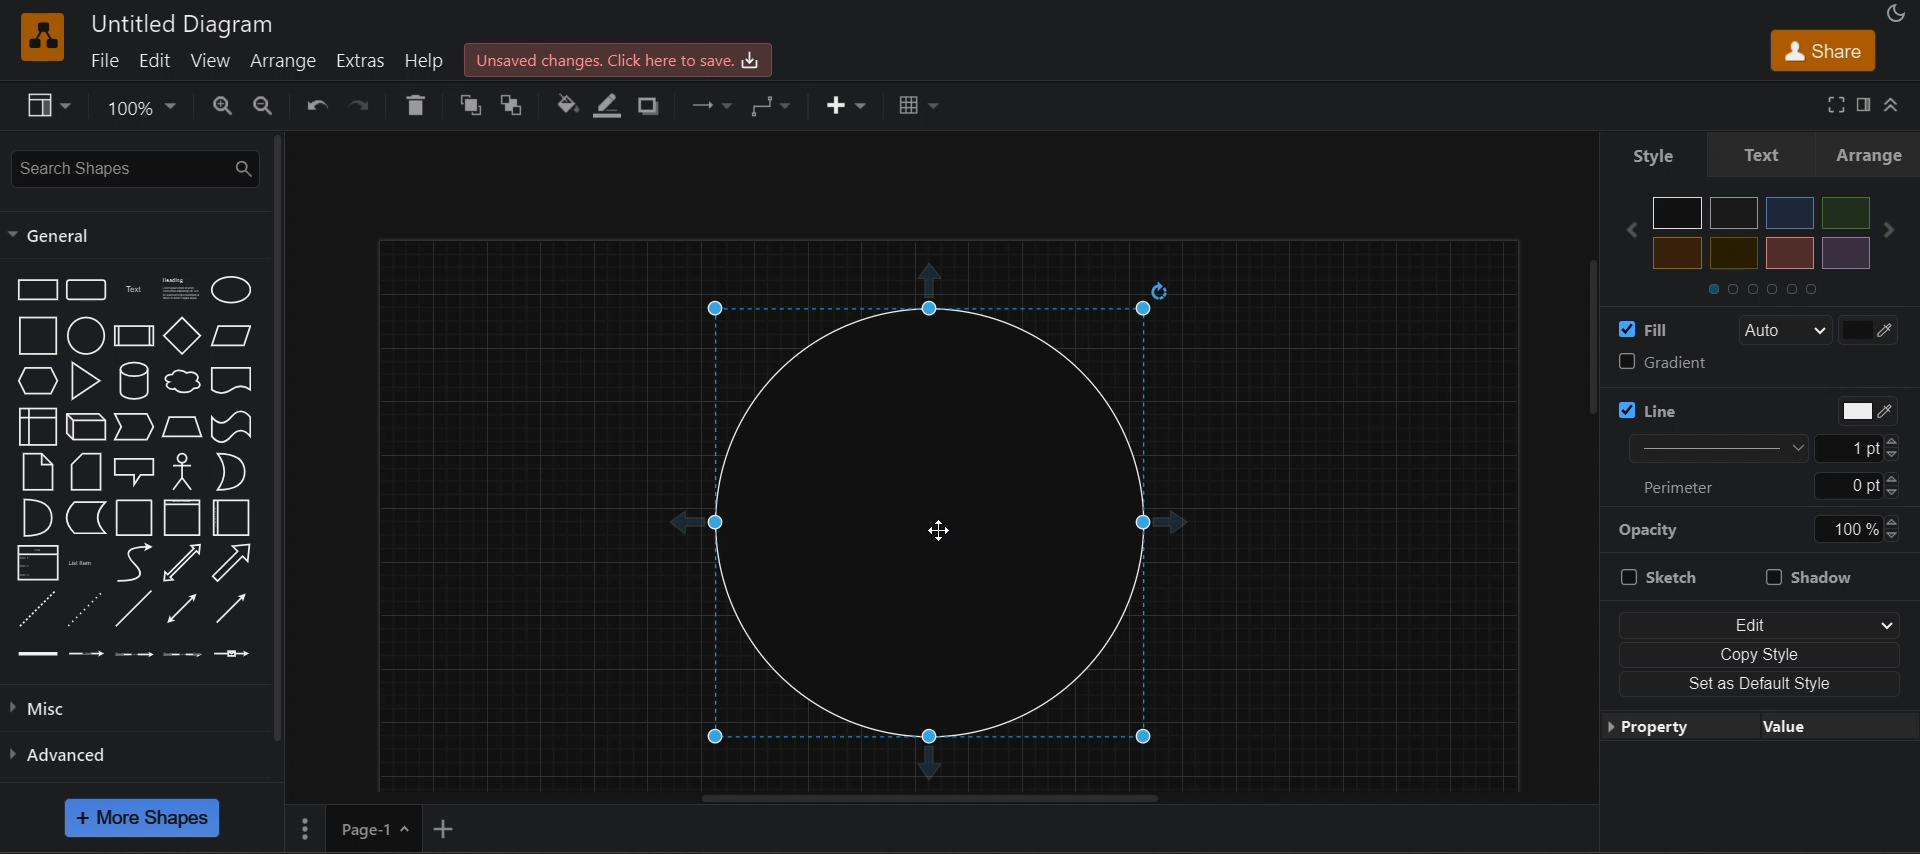  What do you see at coordinates (619, 59) in the screenshot?
I see `unsaved changes. click here to save` at bounding box center [619, 59].